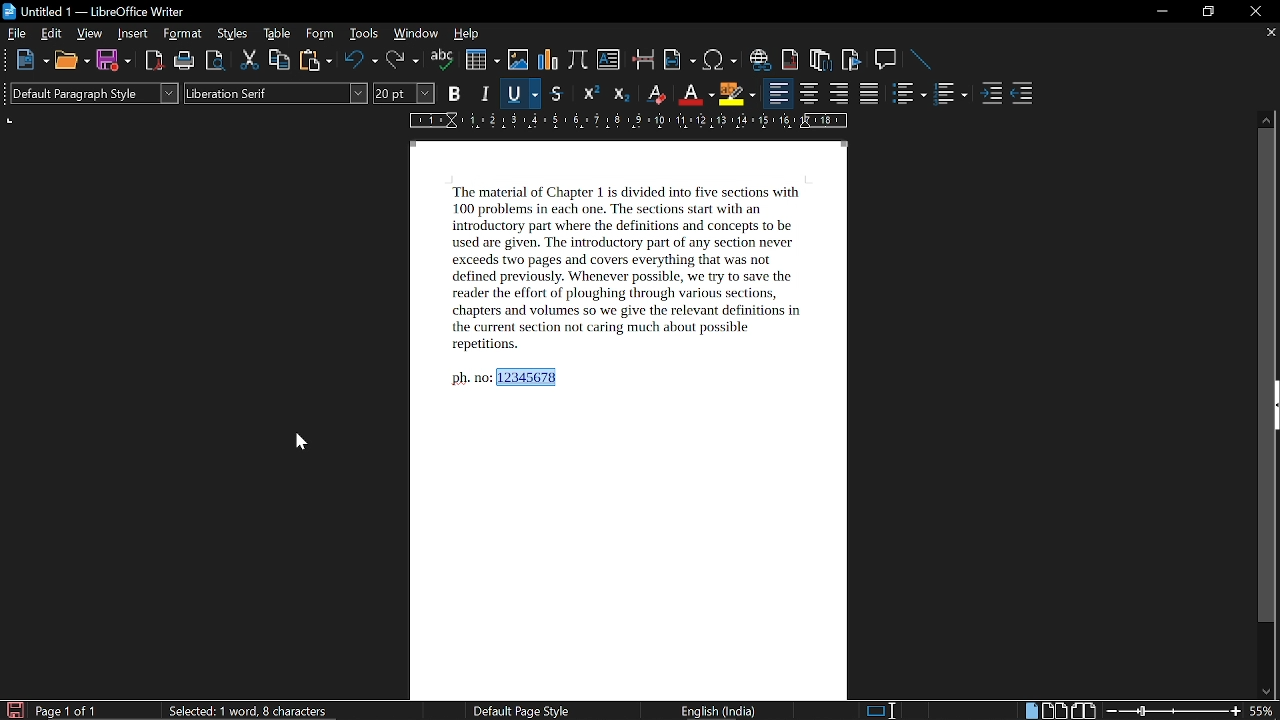  What do you see at coordinates (14, 710) in the screenshot?
I see `save` at bounding box center [14, 710].